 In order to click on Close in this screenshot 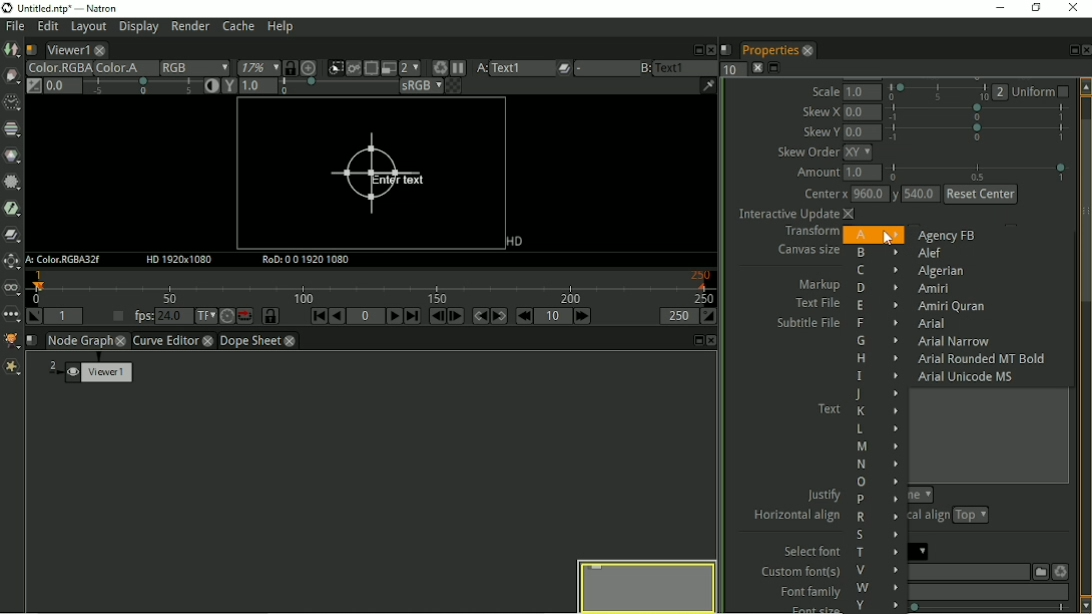, I will do `click(709, 48)`.